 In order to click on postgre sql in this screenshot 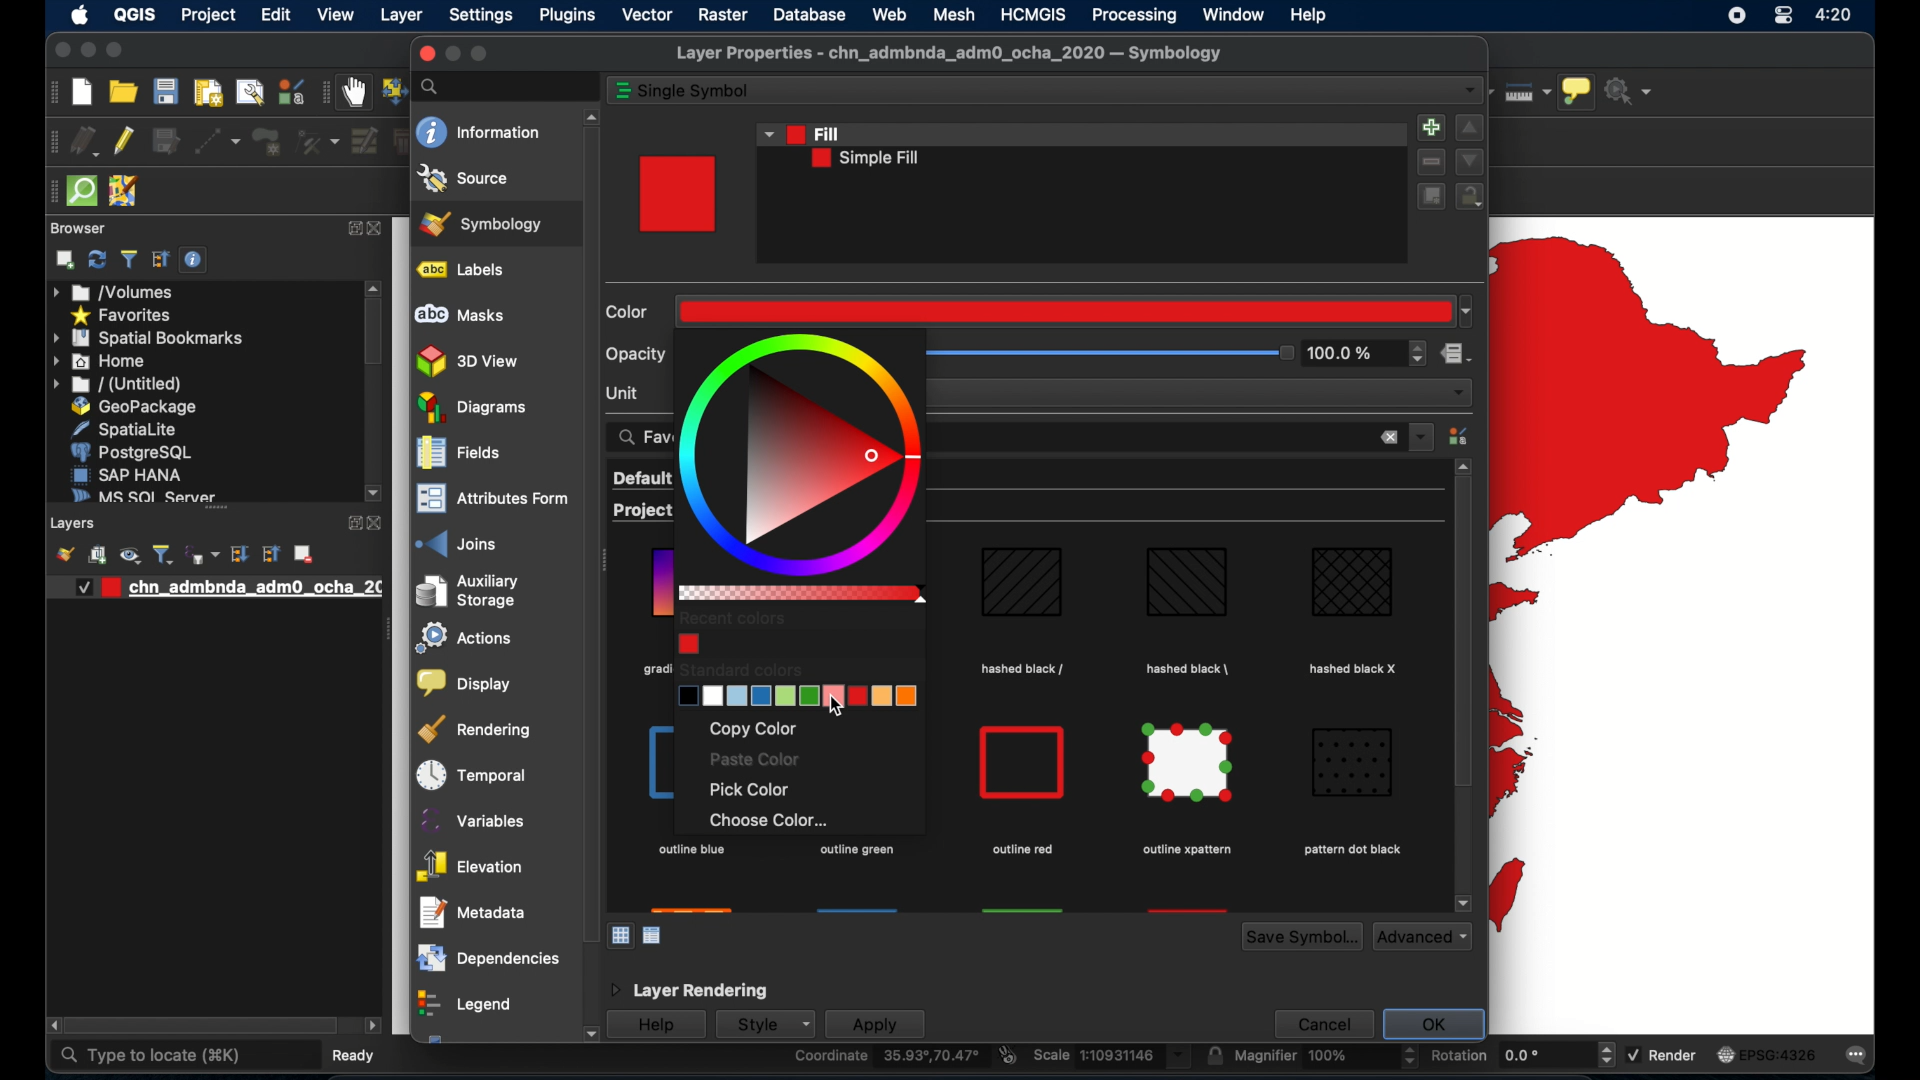, I will do `click(131, 452)`.